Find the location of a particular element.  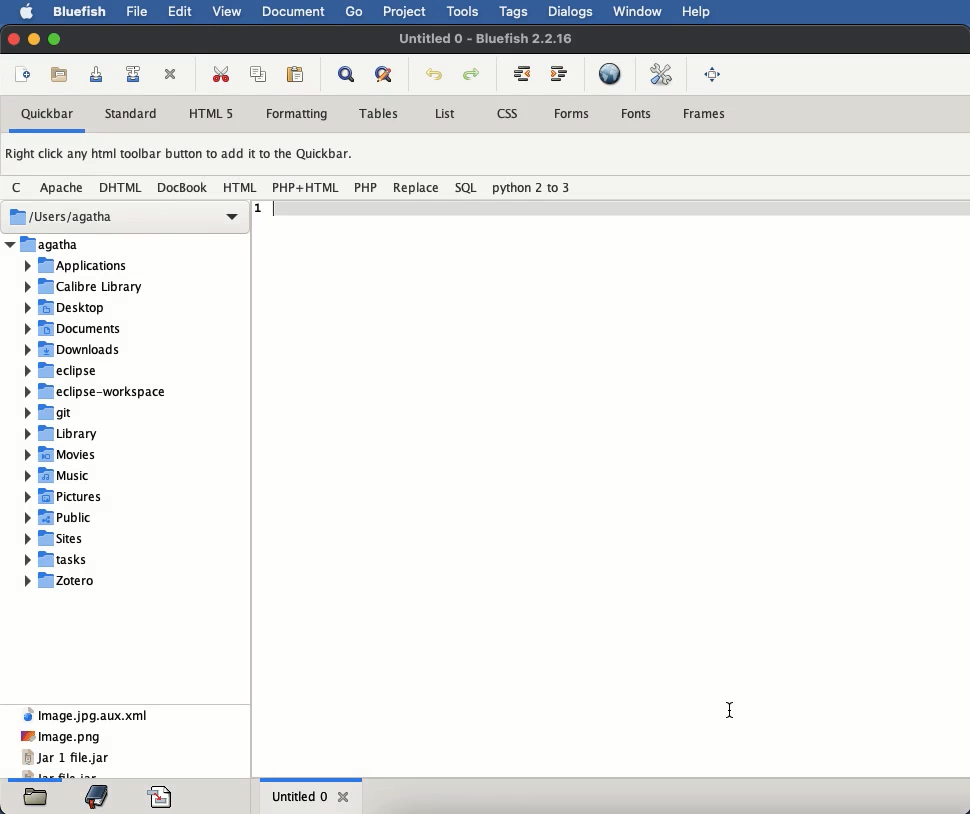

bluefish is located at coordinates (81, 14).